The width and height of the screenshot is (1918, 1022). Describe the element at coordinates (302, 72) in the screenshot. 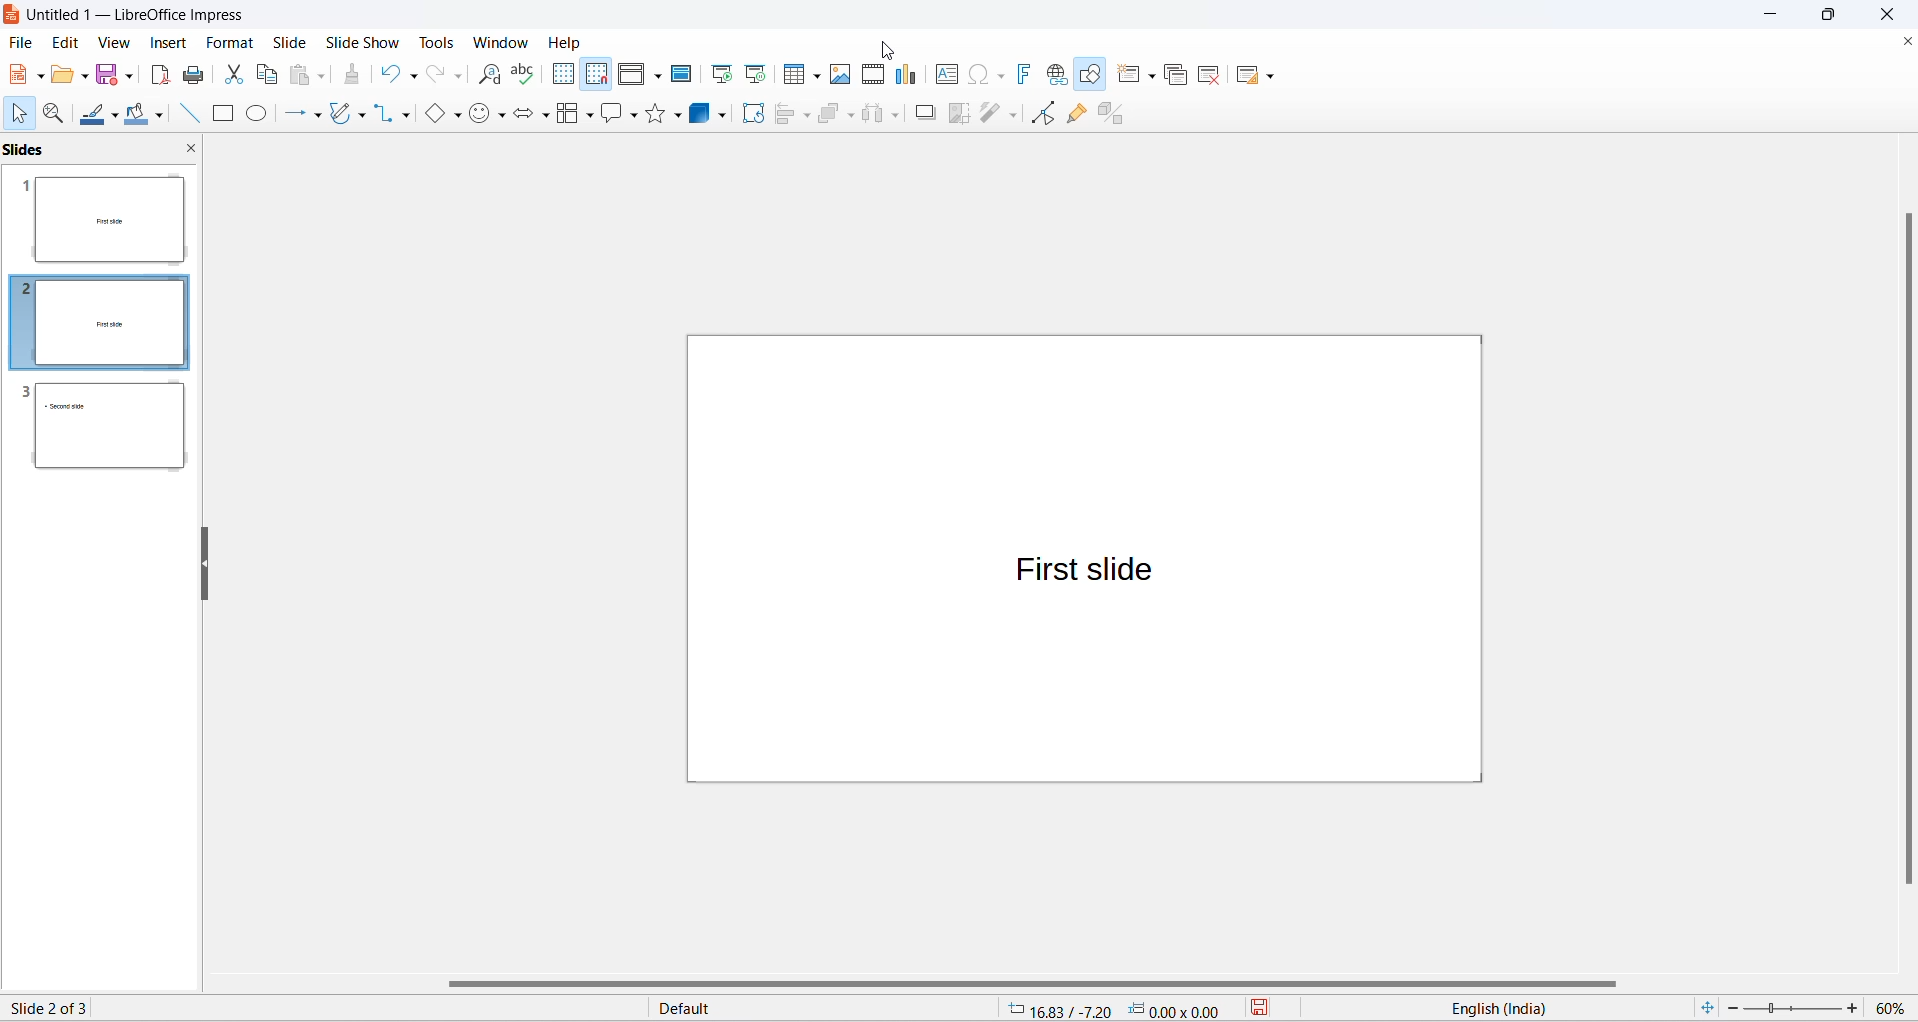

I see `paste` at that location.